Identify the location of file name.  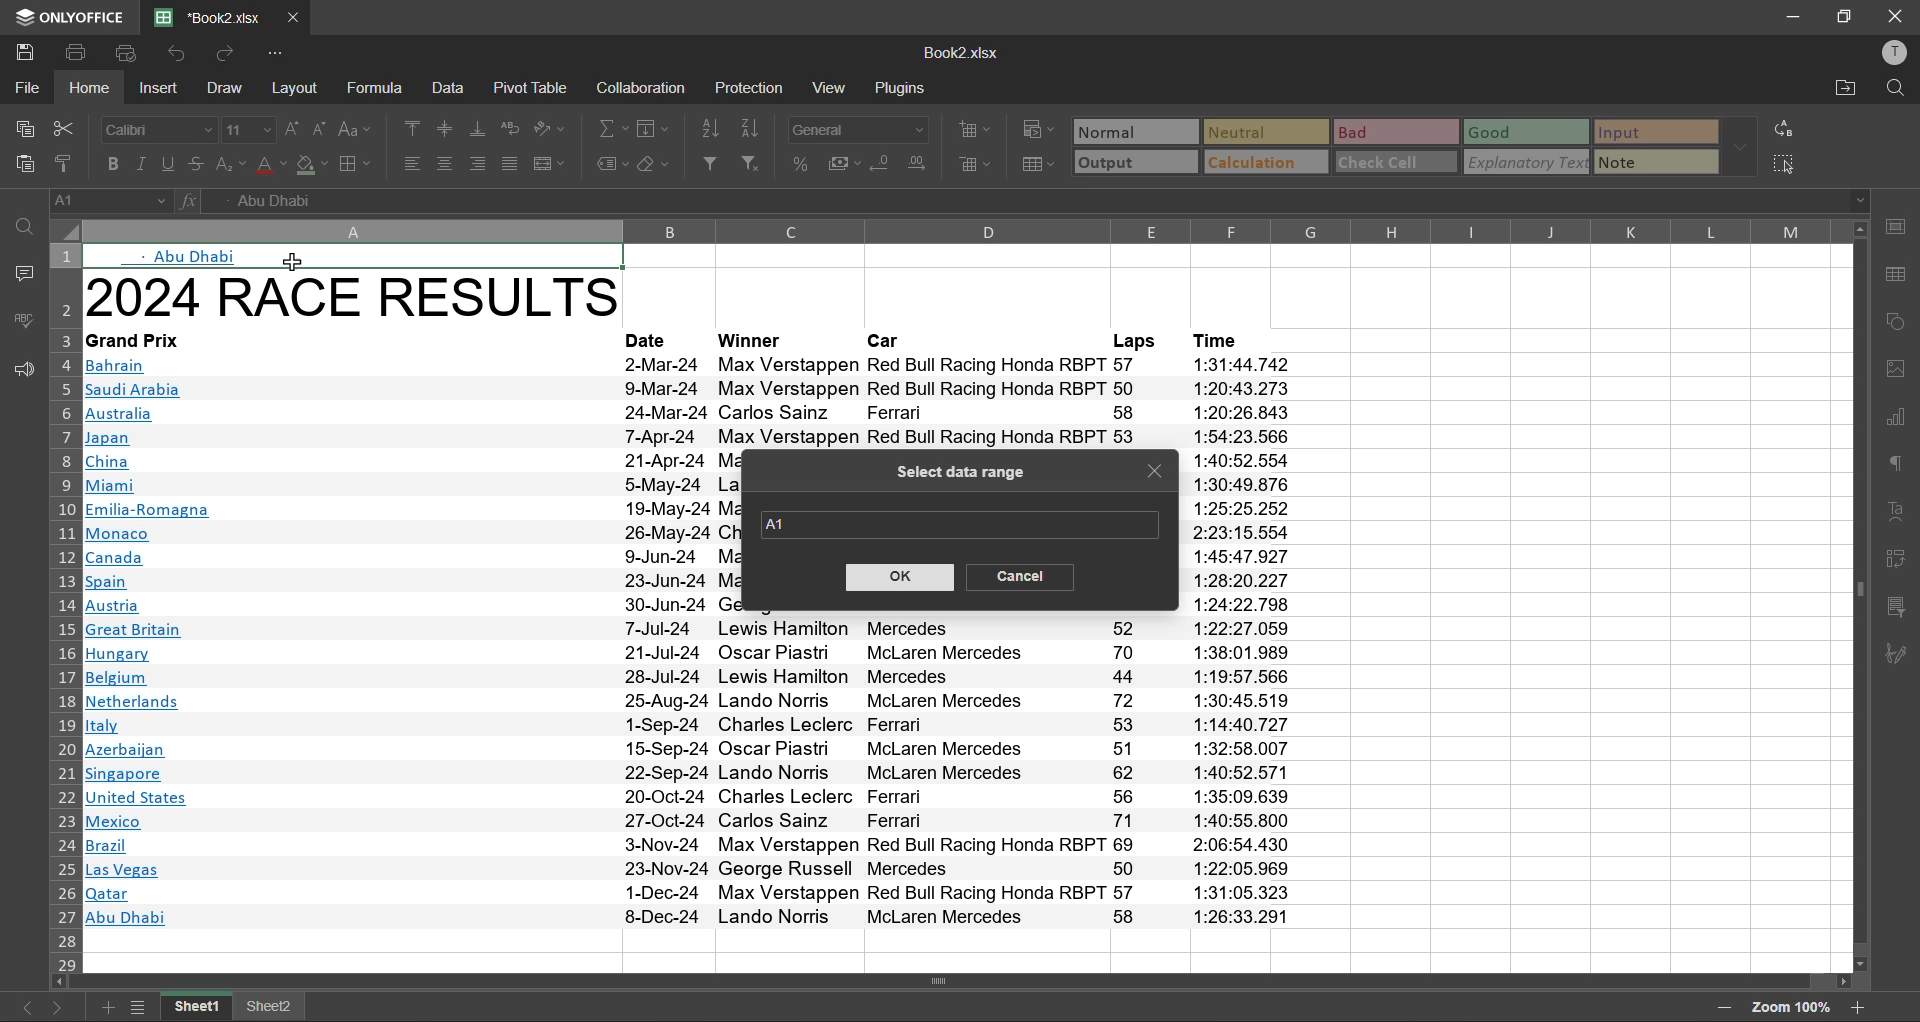
(216, 18).